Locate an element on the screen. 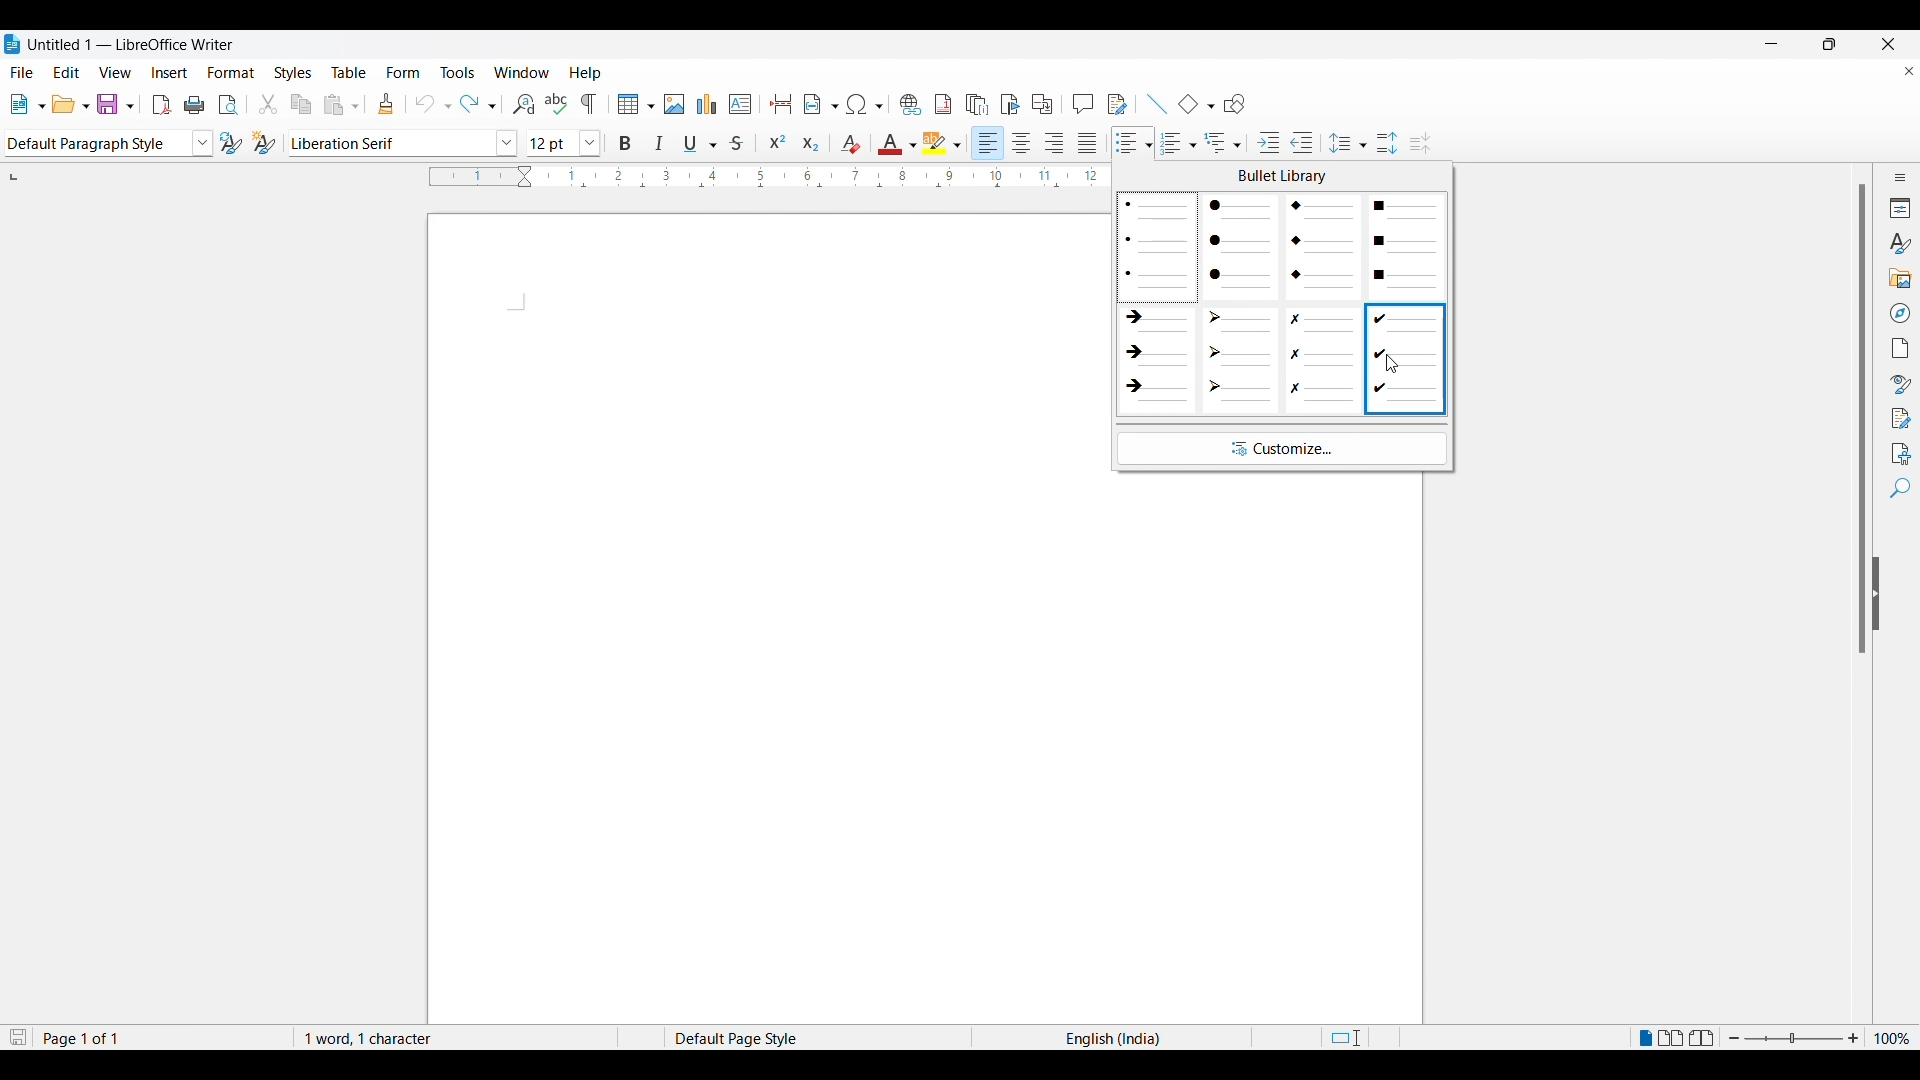 The image size is (1920, 1080). Window is located at coordinates (522, 70).